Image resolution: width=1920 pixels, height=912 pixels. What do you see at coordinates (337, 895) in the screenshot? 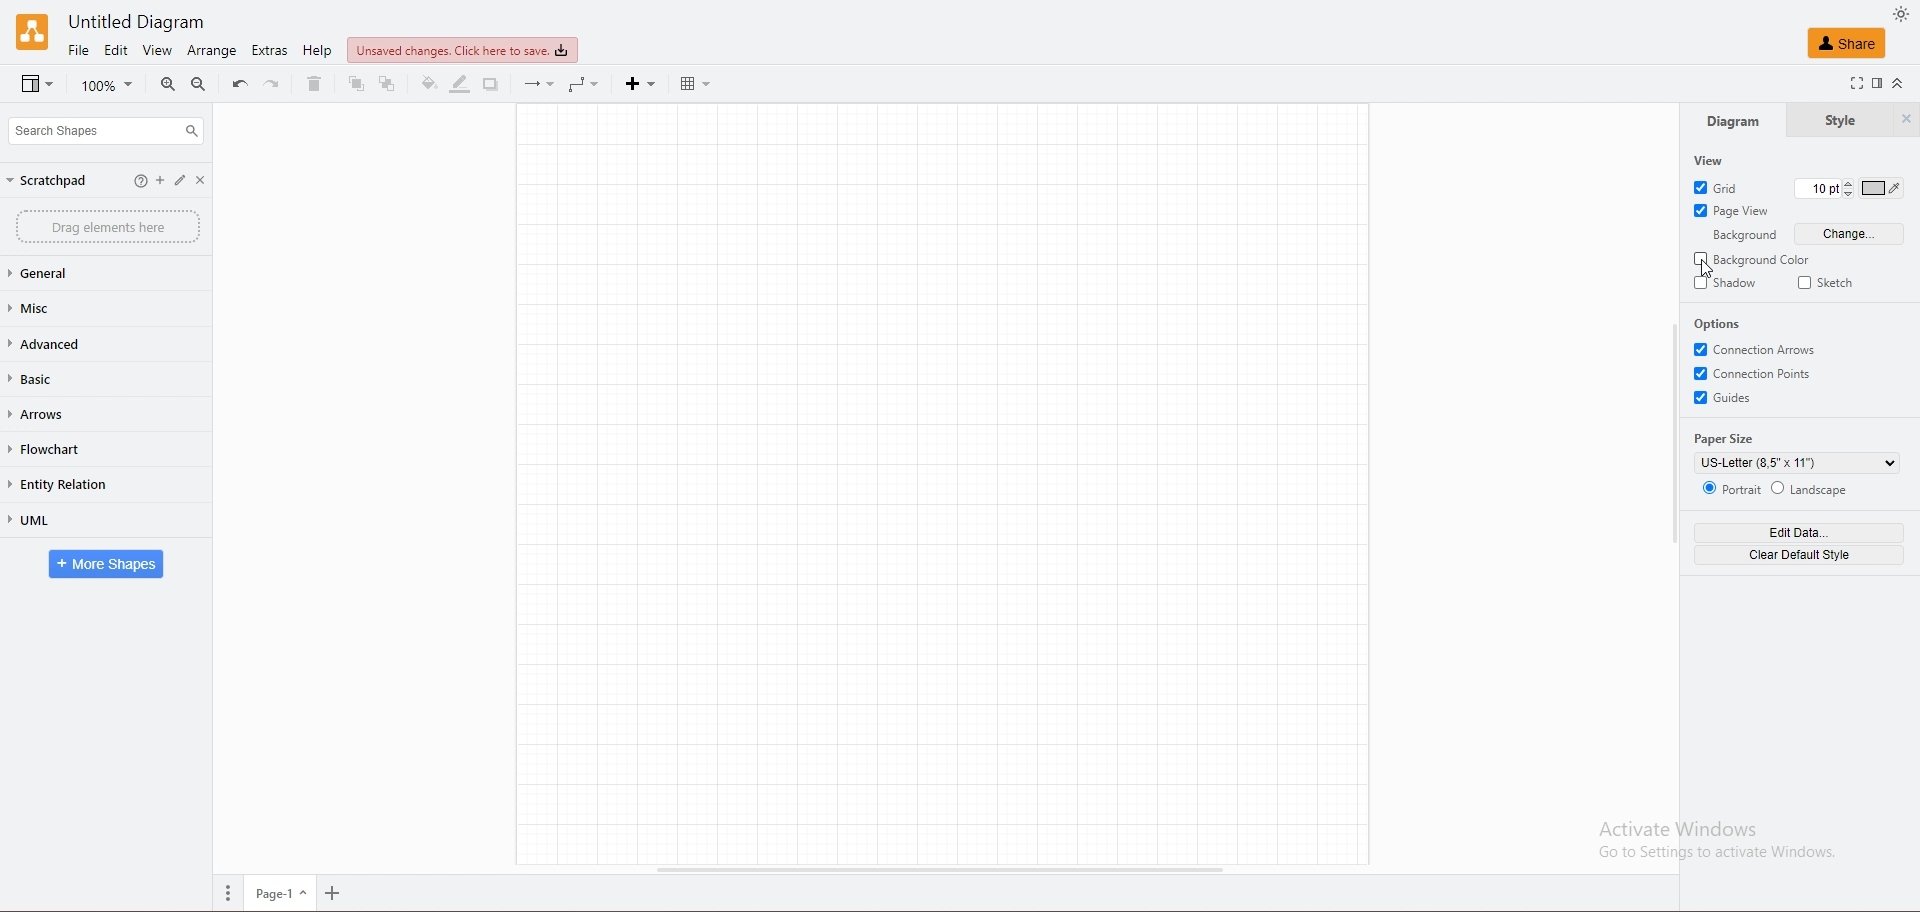
I see `add page` at bounding box center [337, 895].